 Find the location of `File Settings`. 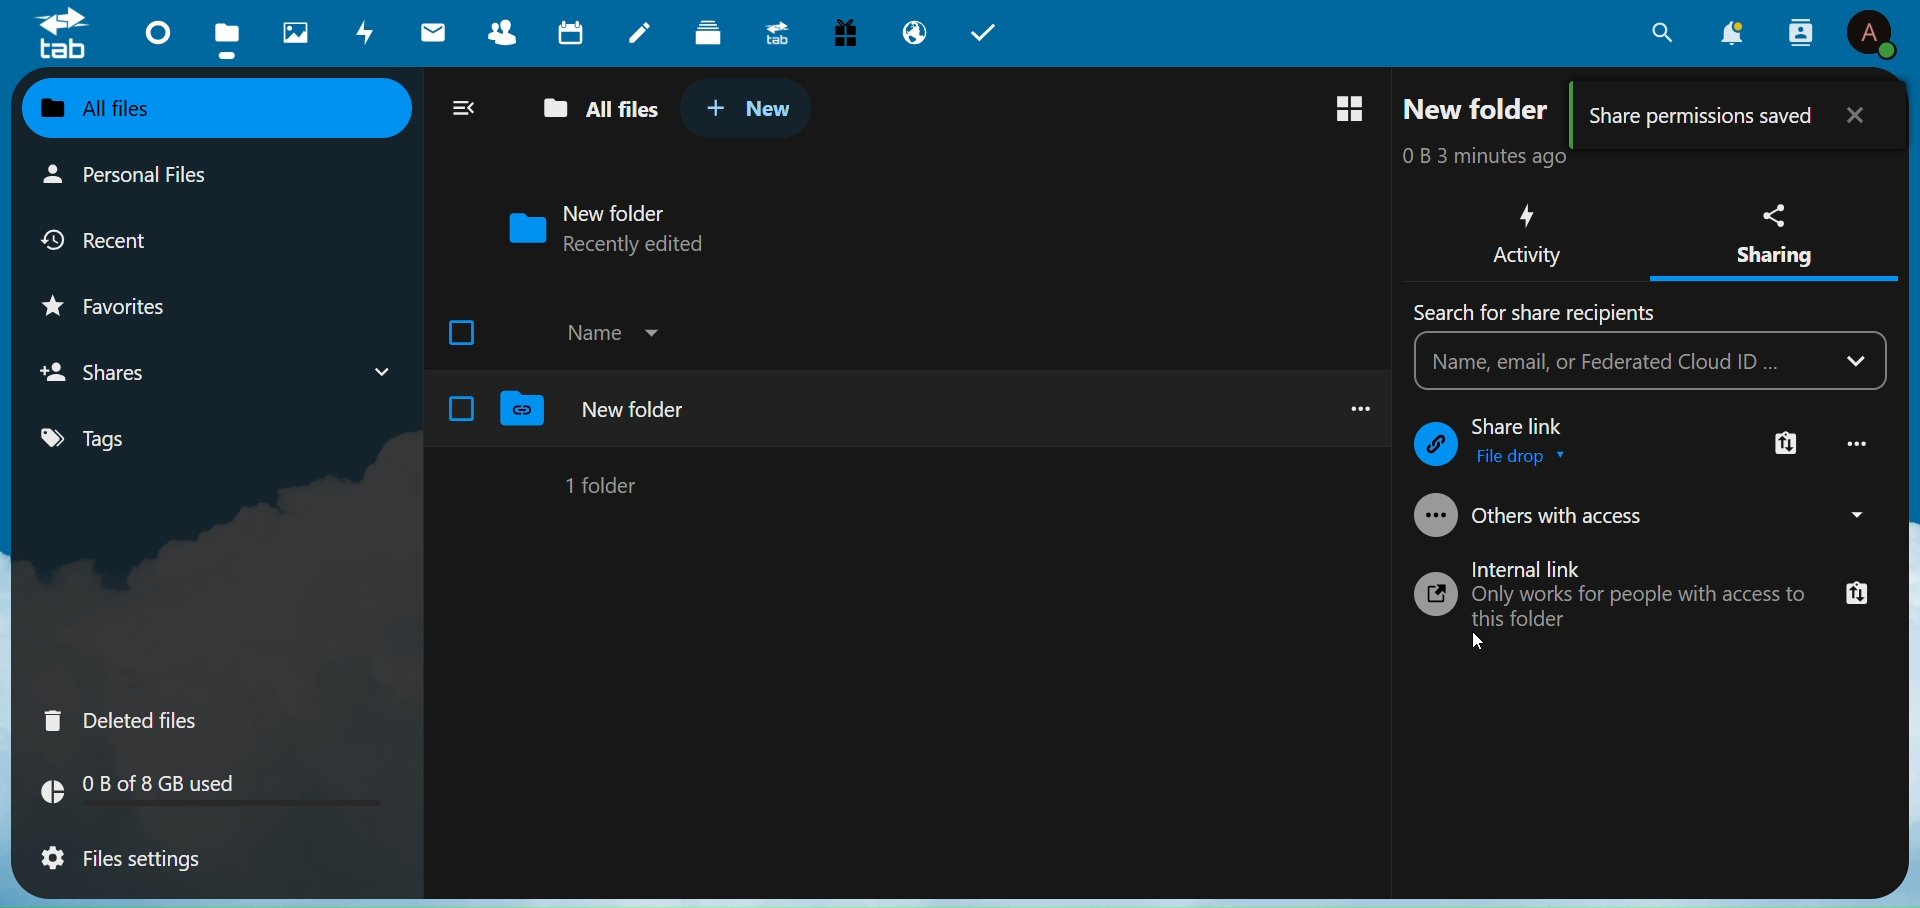

File Settings is located at coordinates (136, 861).